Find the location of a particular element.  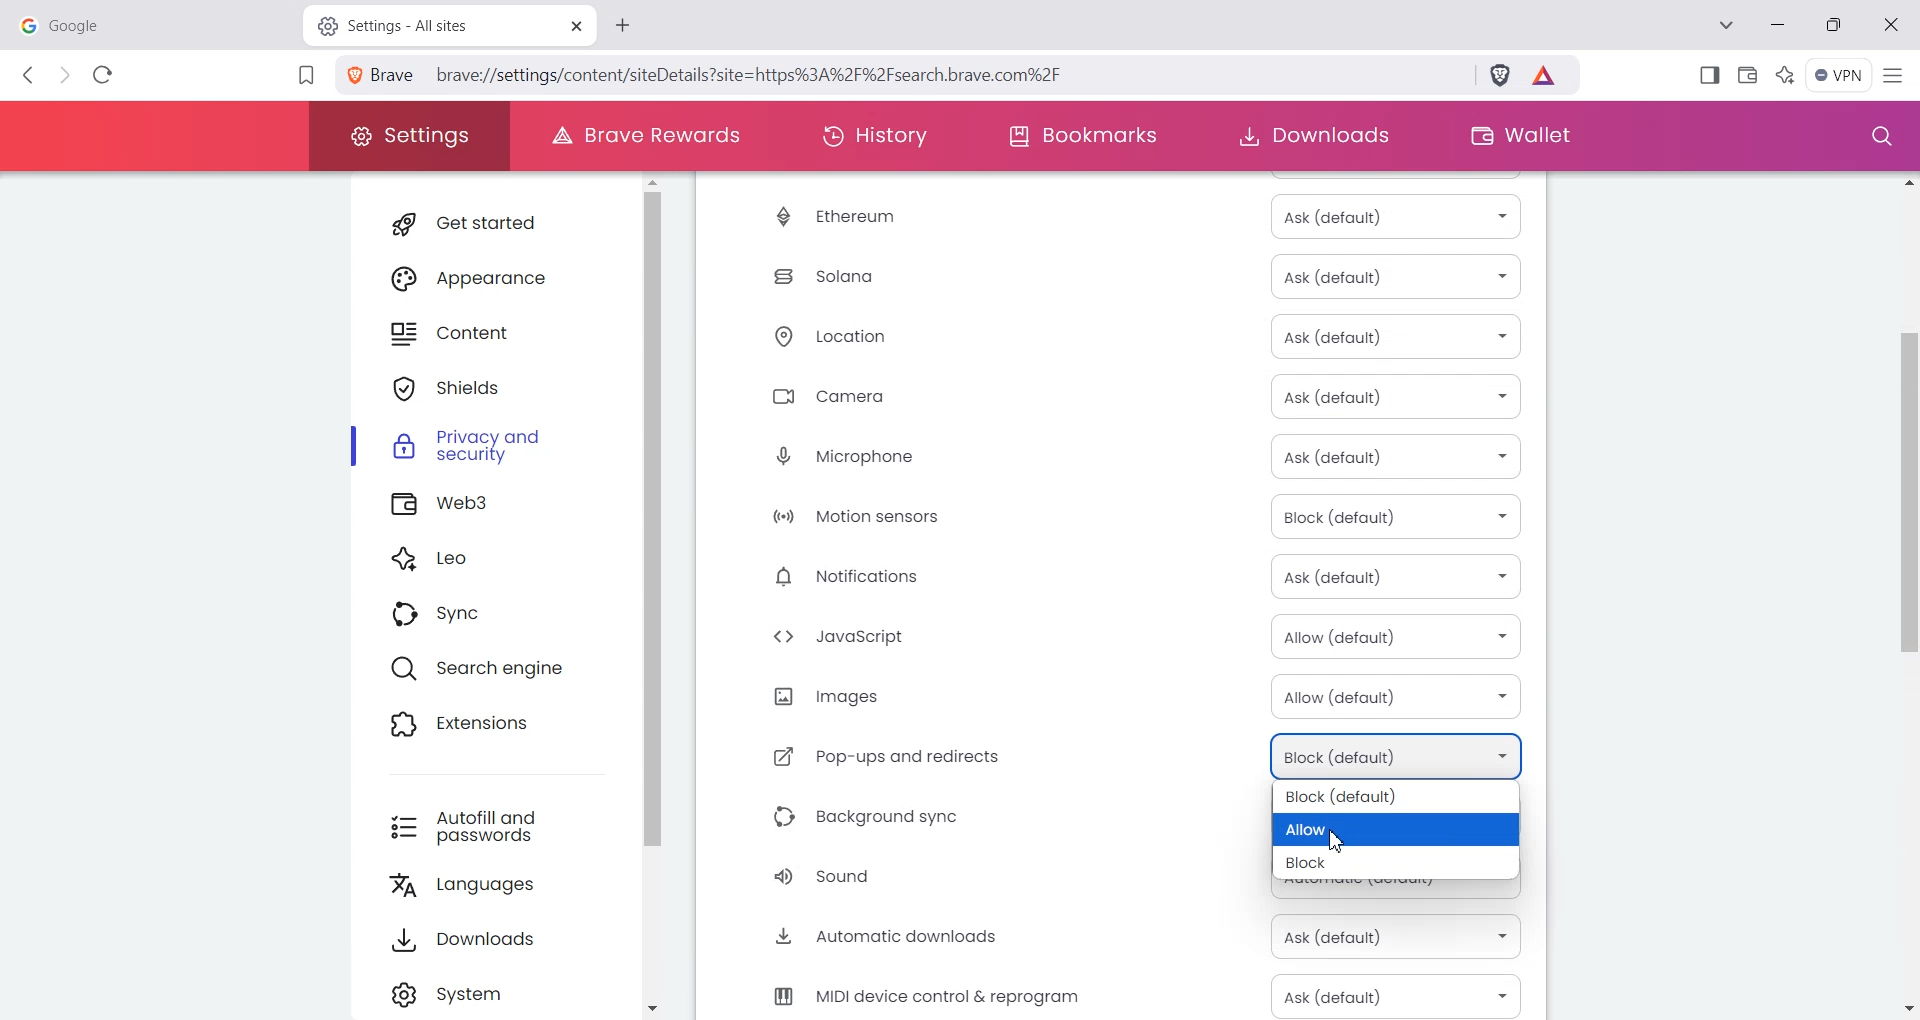

Languages is located at coordinates (503, 888).